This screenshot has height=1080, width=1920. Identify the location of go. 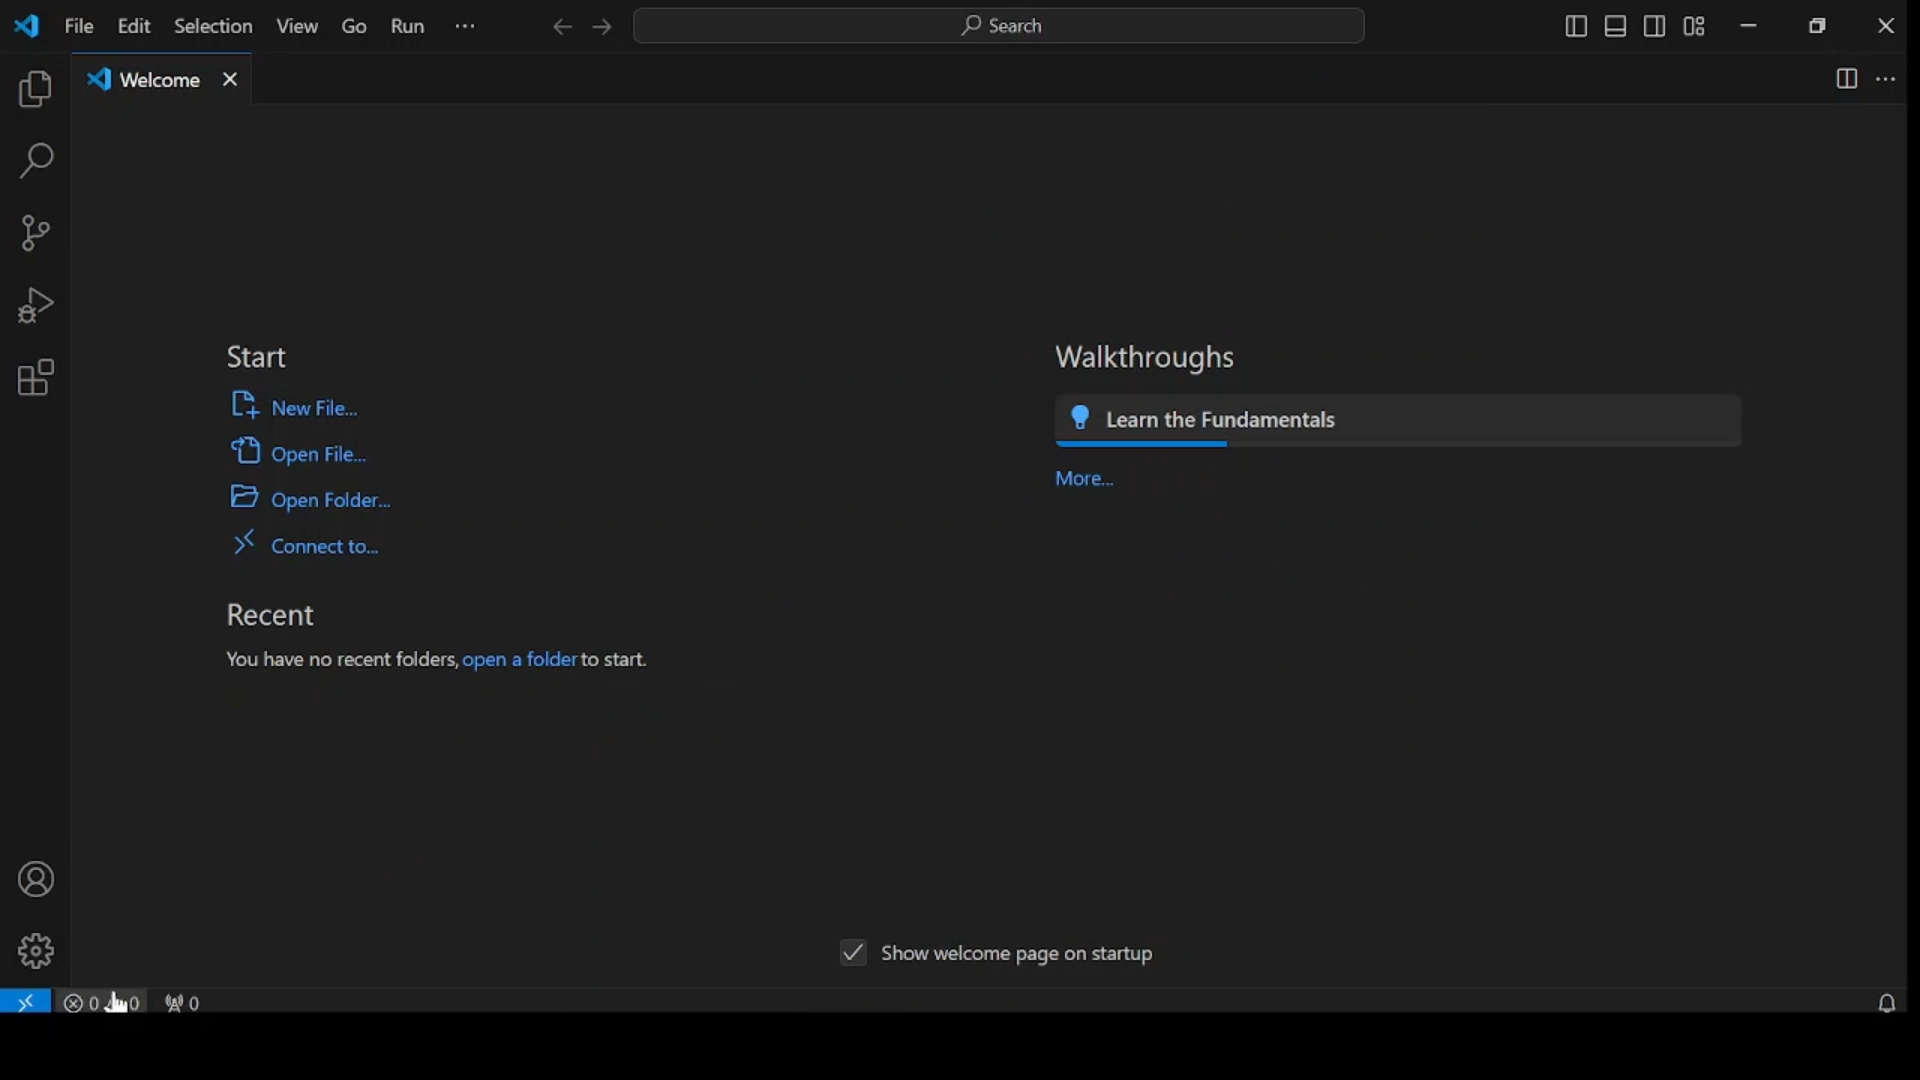
(351, 27).